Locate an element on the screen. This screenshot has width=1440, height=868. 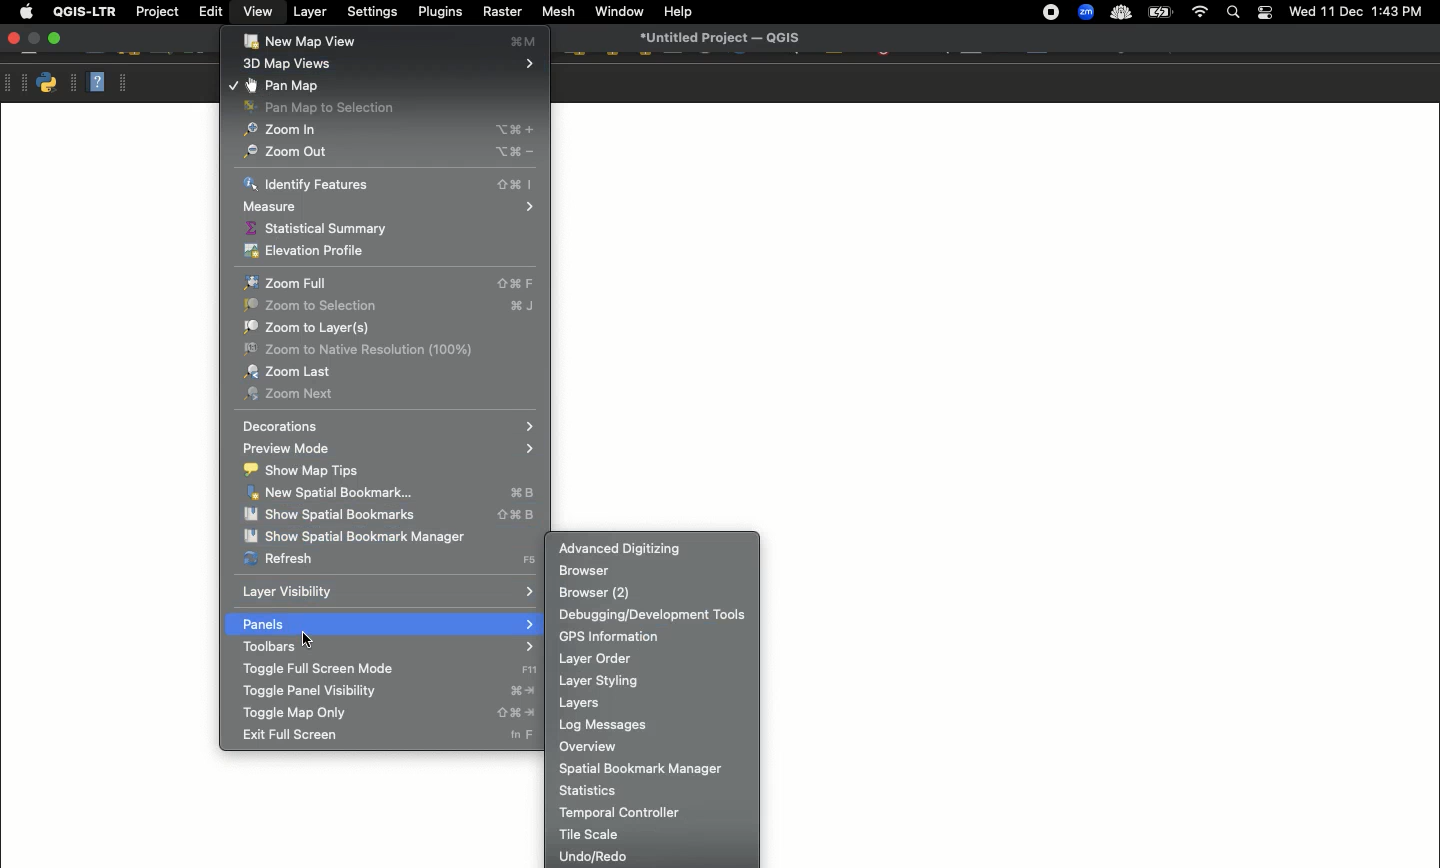
Tie scale is located at coordinates (652, 832).